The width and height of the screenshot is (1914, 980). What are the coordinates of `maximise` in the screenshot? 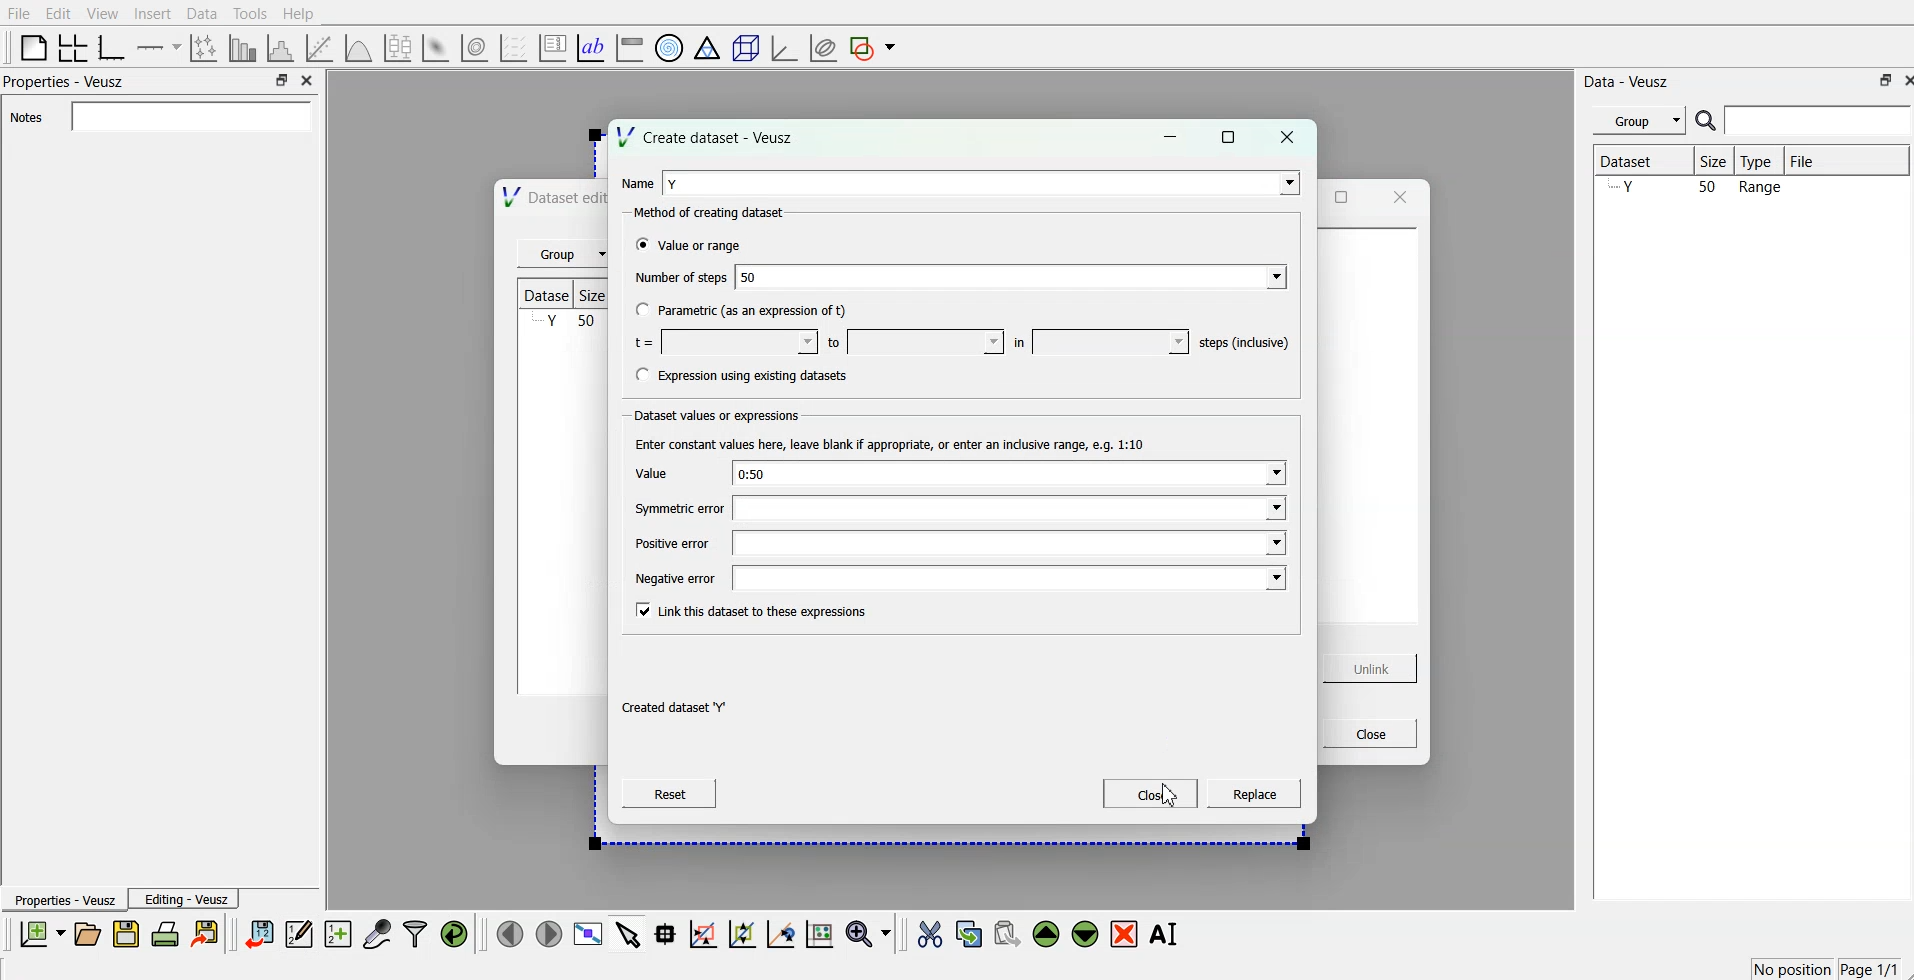 It's located at (1236, 136).